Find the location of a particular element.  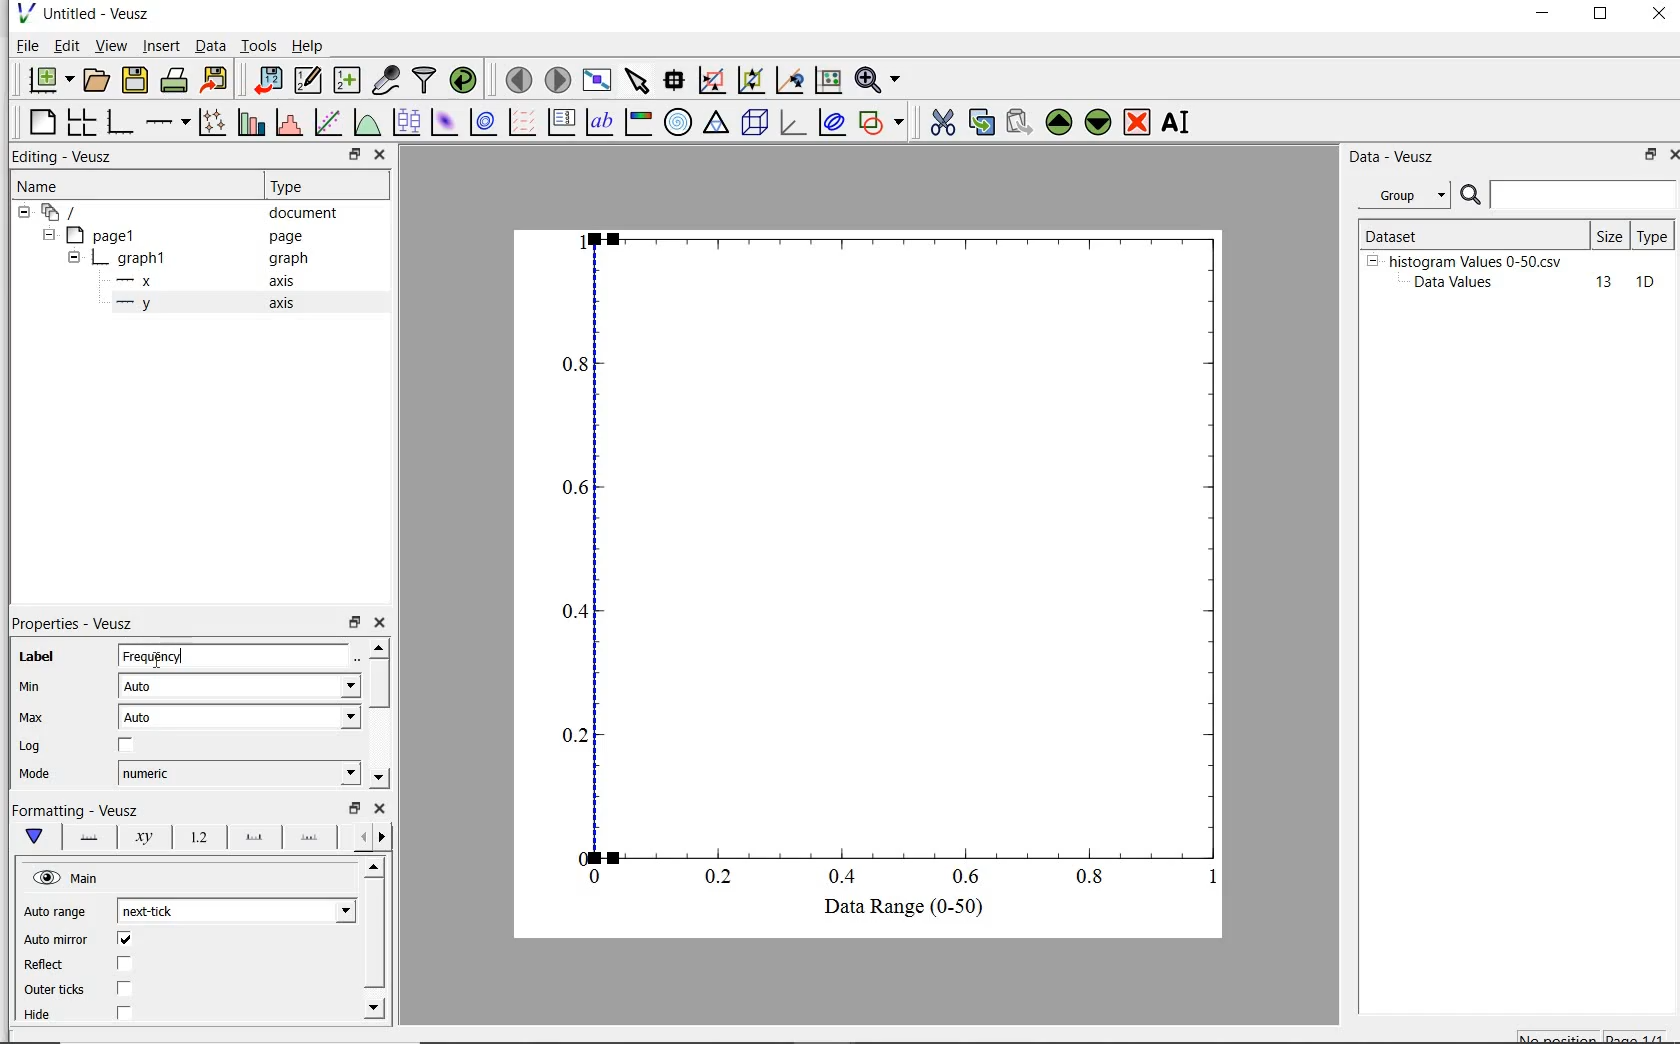

x- axis is located at coordinates (138, 283).